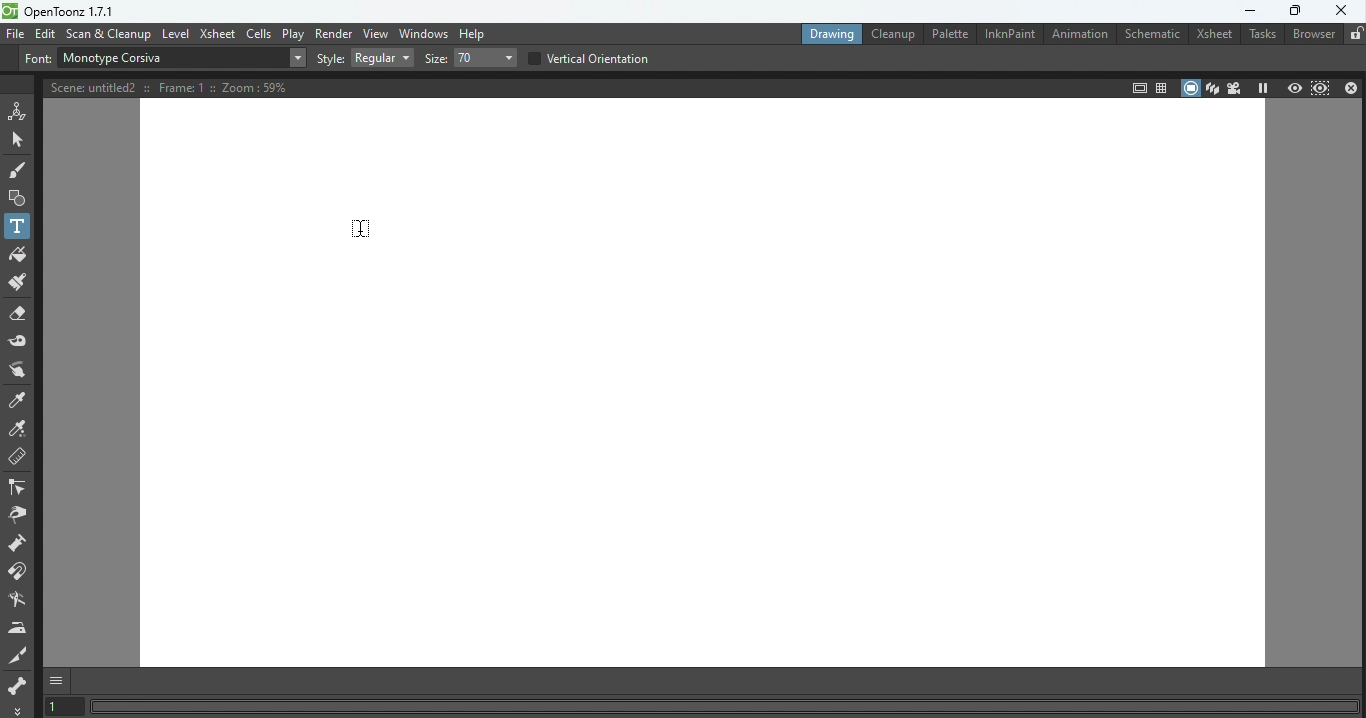 Image resolution: width=1366 pixels, height=718 pixels. What do you see at coordinates (476, 33) in the screenshot?
I see `Help` at bounding box center [476, 33].